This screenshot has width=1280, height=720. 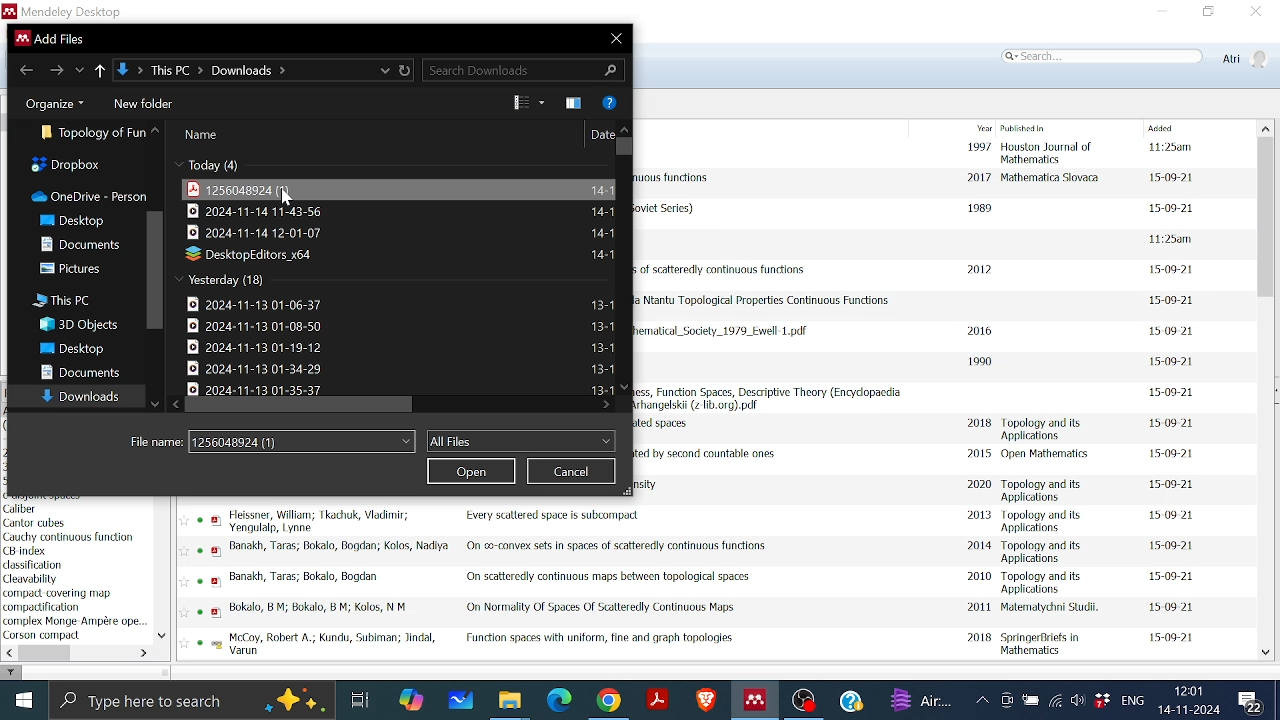 I want to click on date, so click(x=1168, y=209).